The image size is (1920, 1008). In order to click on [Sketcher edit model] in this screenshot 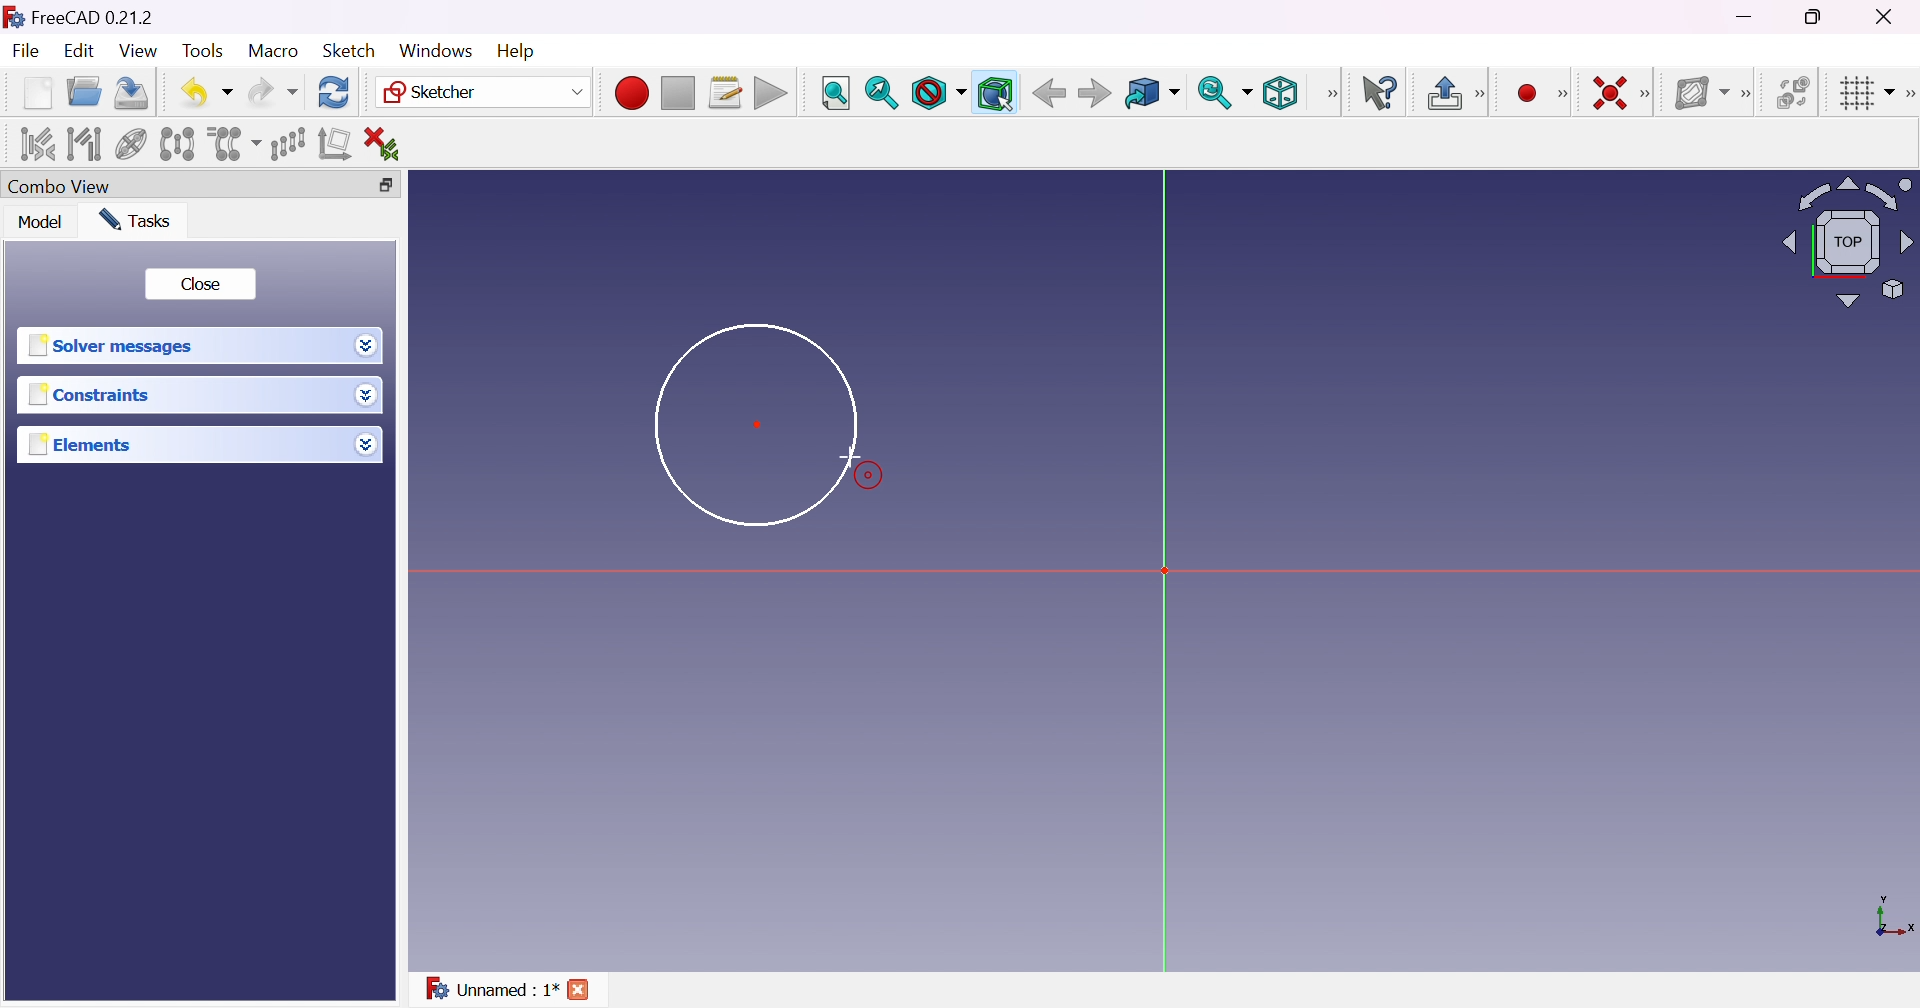, I will do `click(1483, 91)`.